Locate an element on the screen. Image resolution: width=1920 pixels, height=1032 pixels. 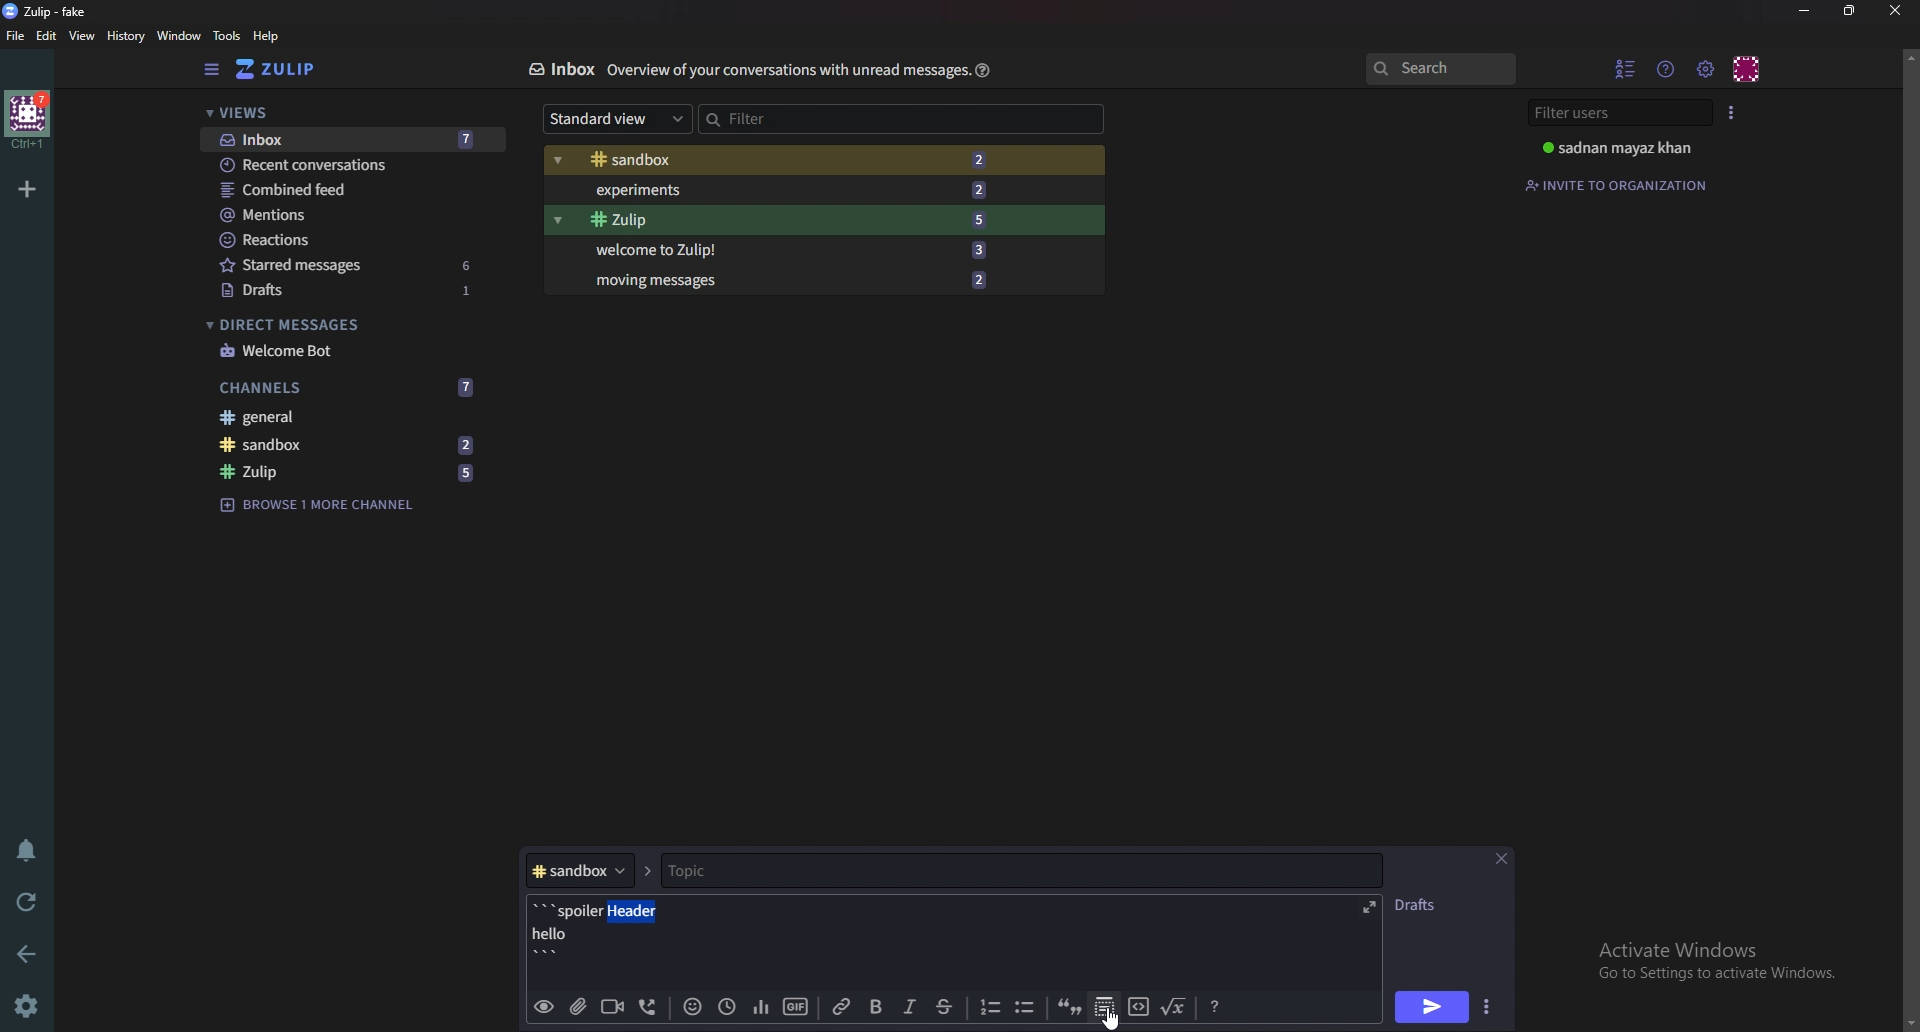
Minimize is located at coordinates (1805, 11).